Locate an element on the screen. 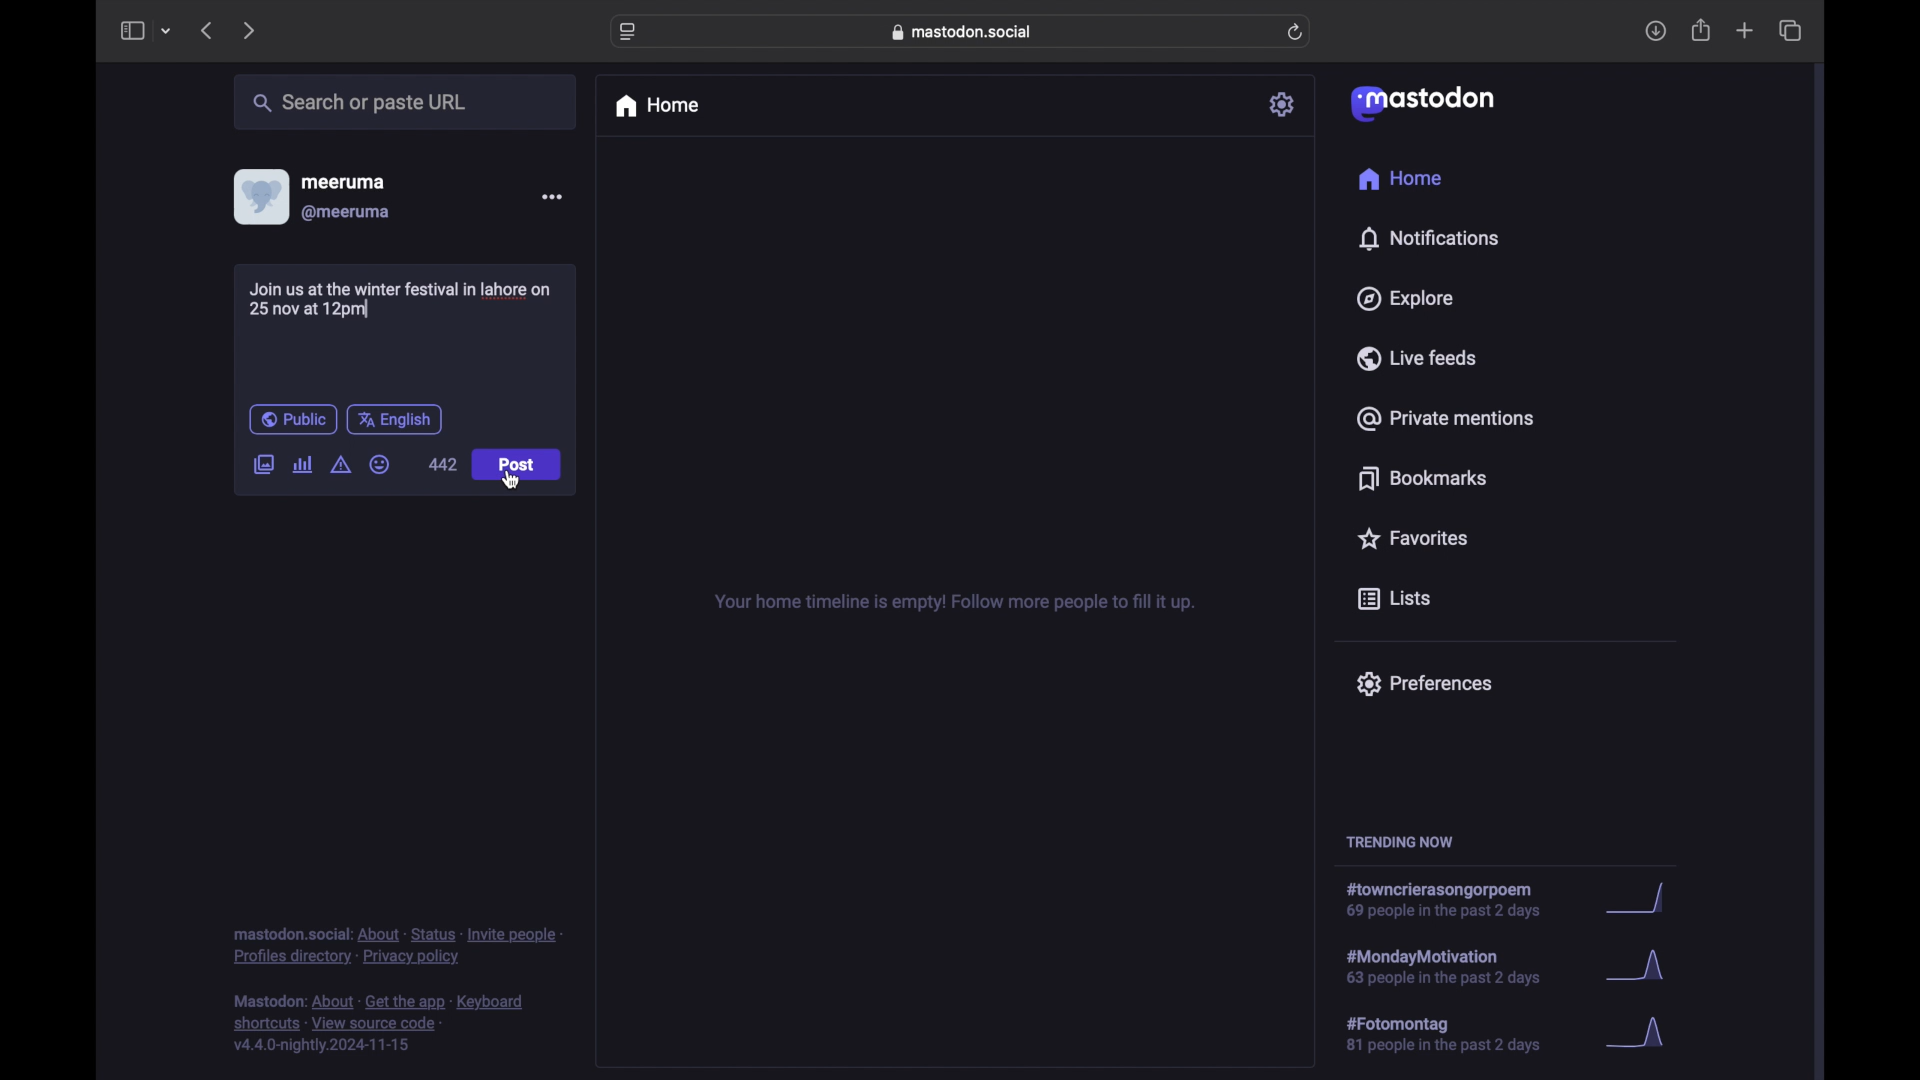 This screenshot has height=1080, width=1920. hashtag trend is located at coordinates (1457, 965).